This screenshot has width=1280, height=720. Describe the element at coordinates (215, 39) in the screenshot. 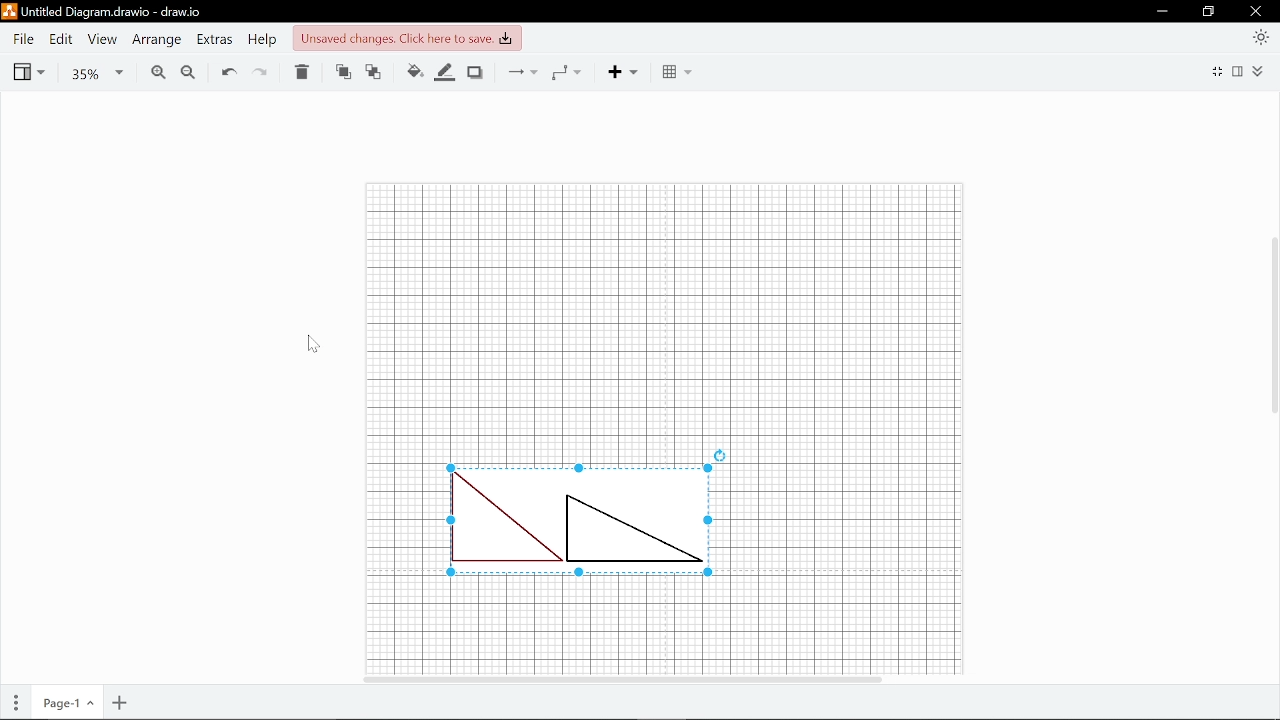

I see `extras` at that location.